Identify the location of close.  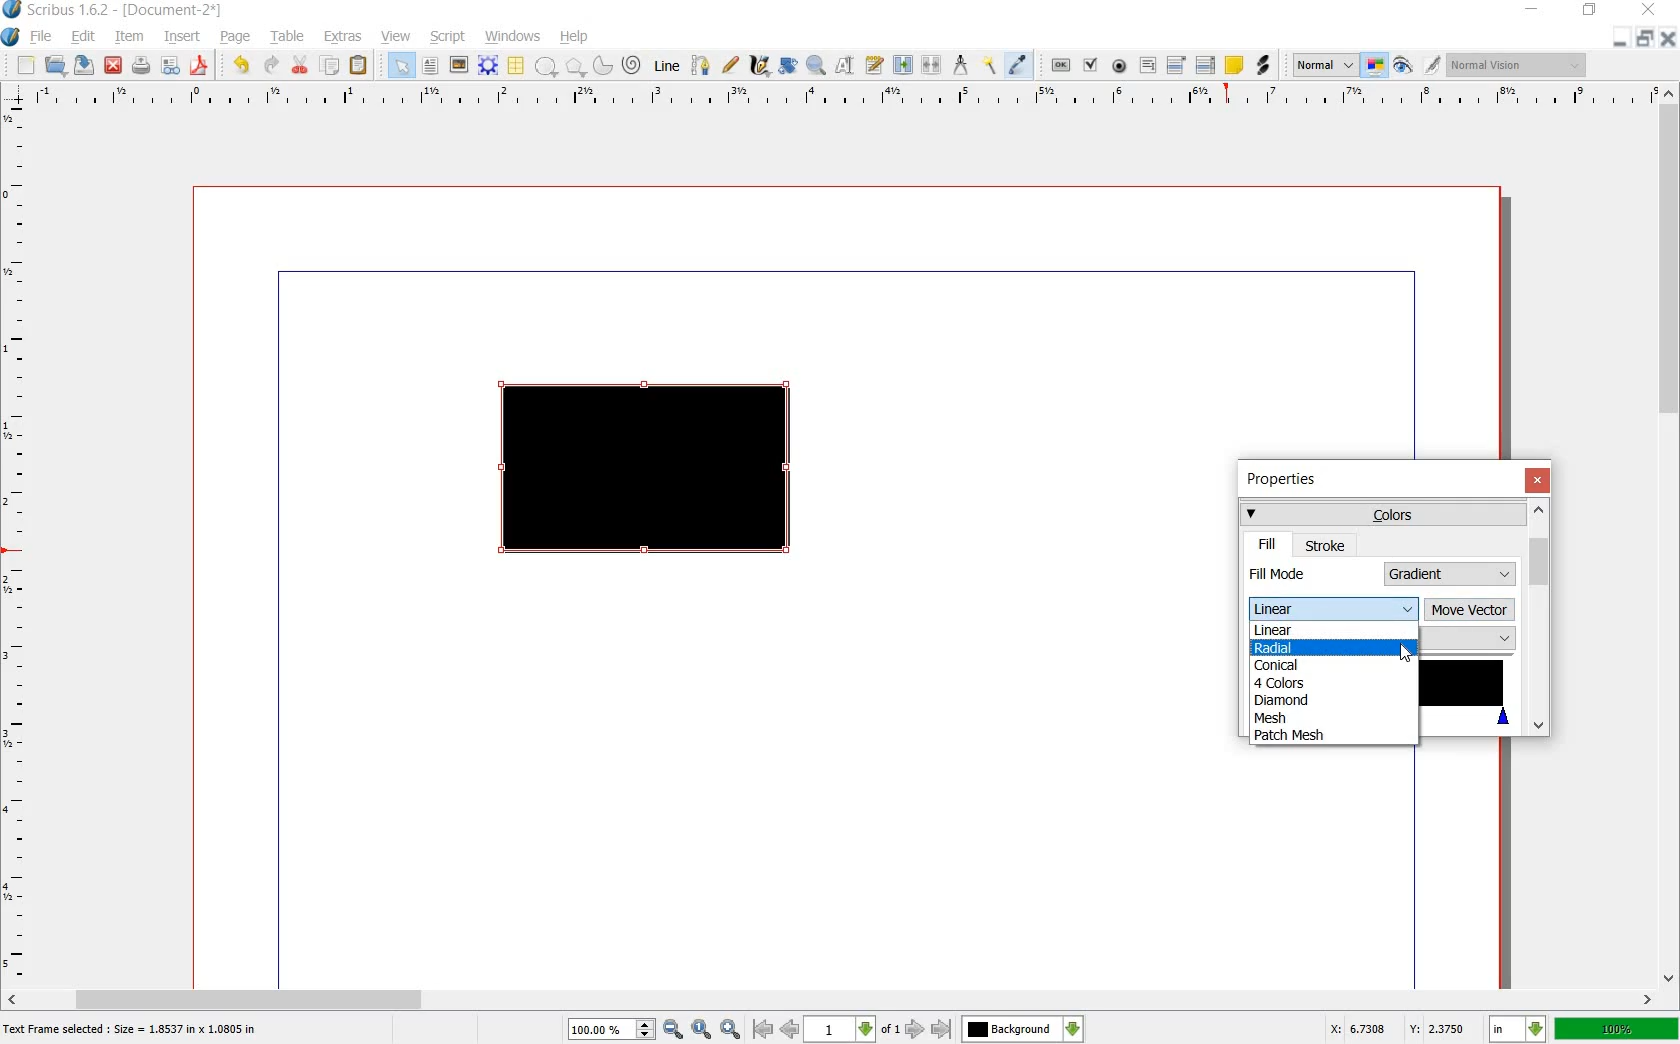
(1537, 480).